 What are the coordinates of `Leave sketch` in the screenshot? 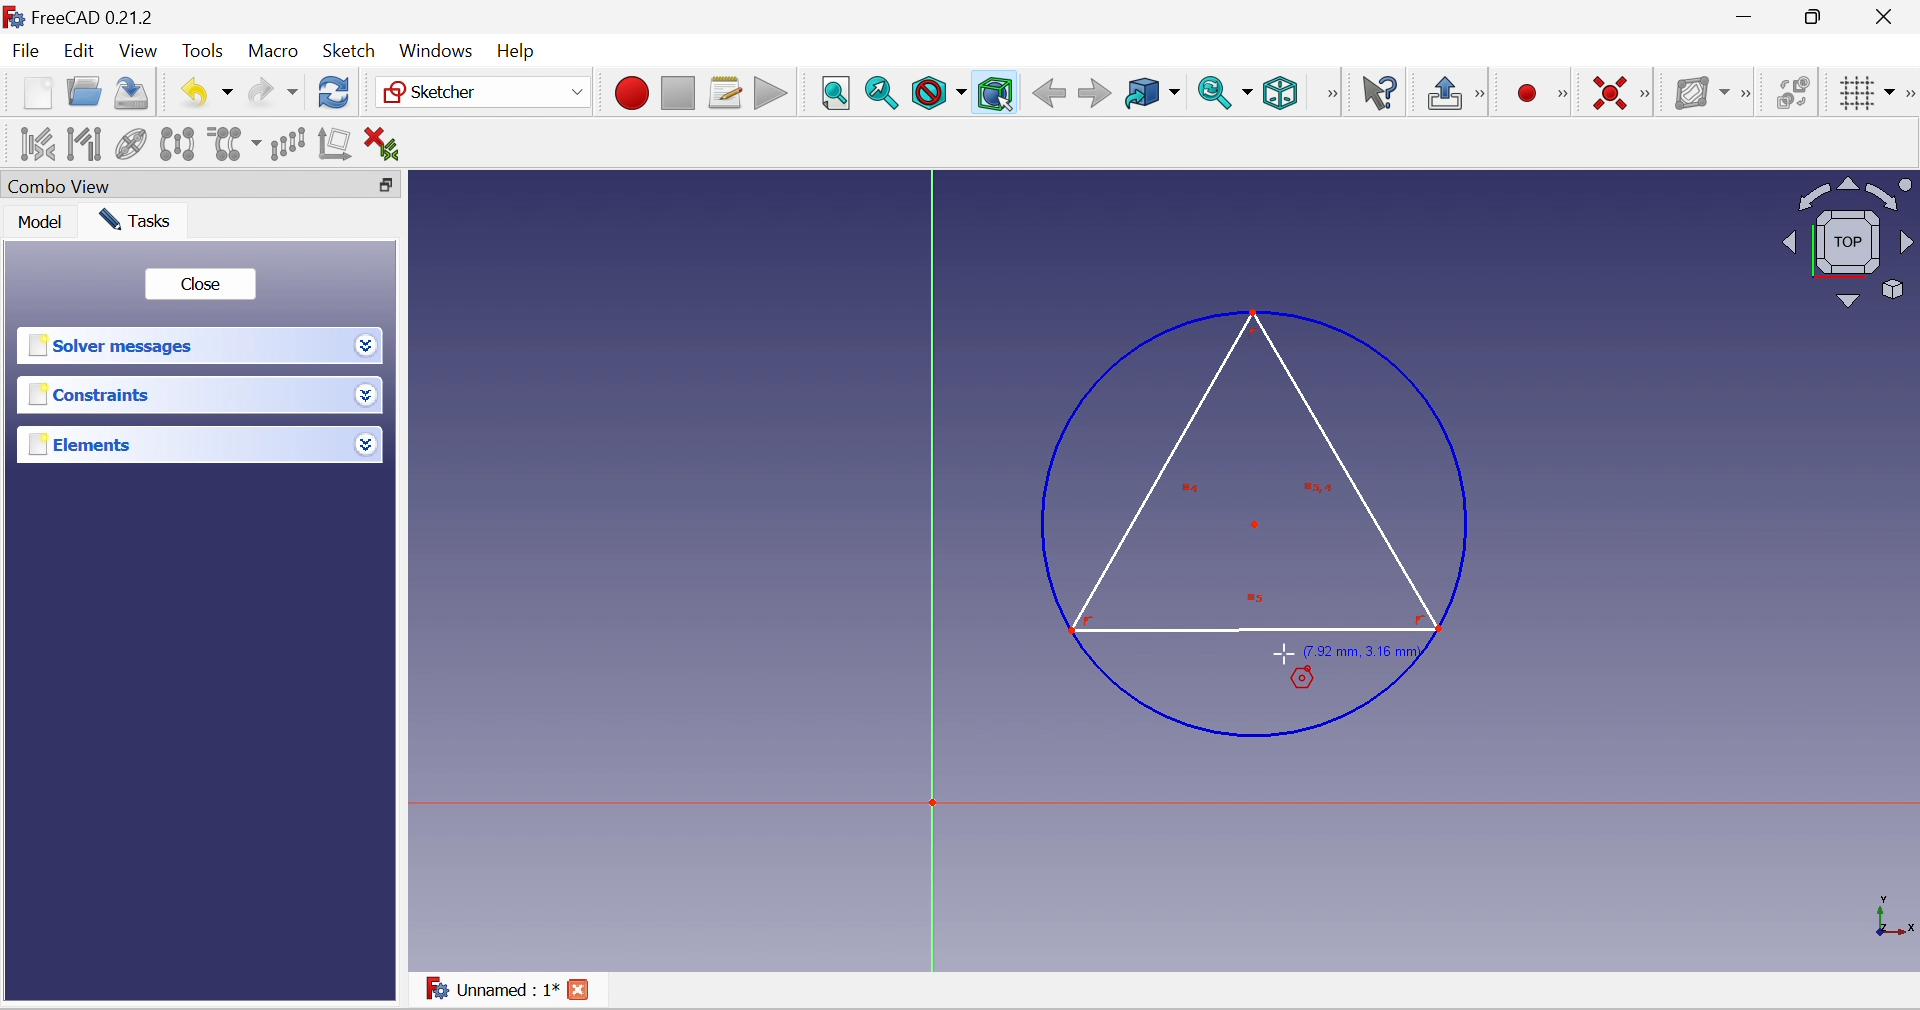 It's located at (1446, 95).